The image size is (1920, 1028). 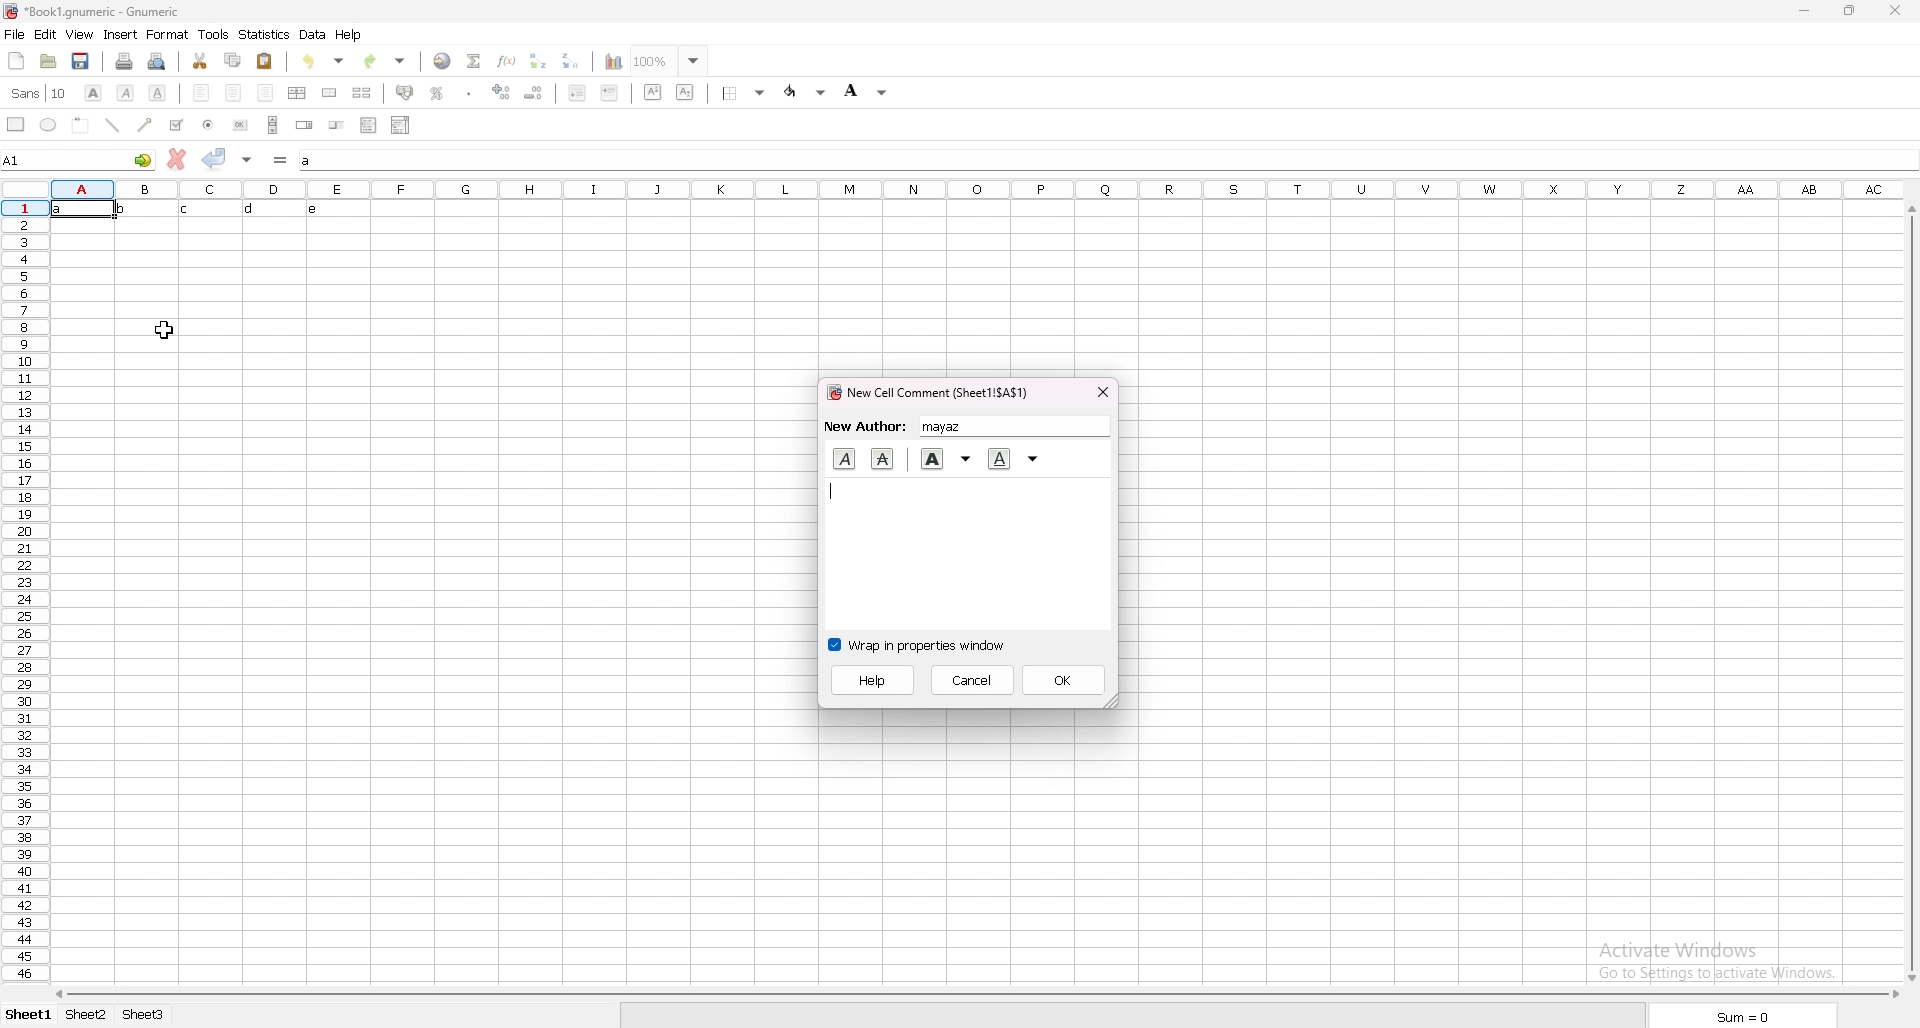 What do you see at coordinates (443, 61) in the screenshot?
I see `hyperlink` at bounding box center [443, 61].